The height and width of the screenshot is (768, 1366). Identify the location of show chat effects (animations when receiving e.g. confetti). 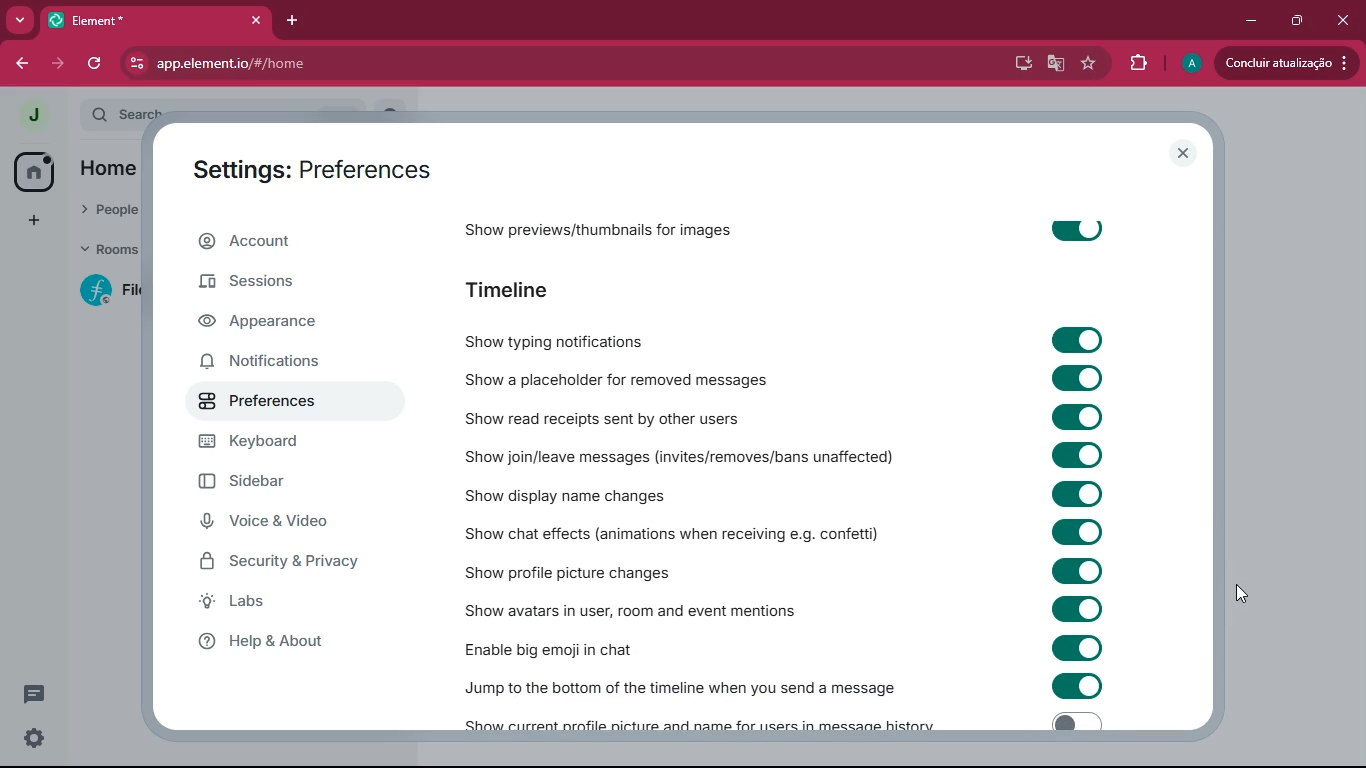
(671, 533).